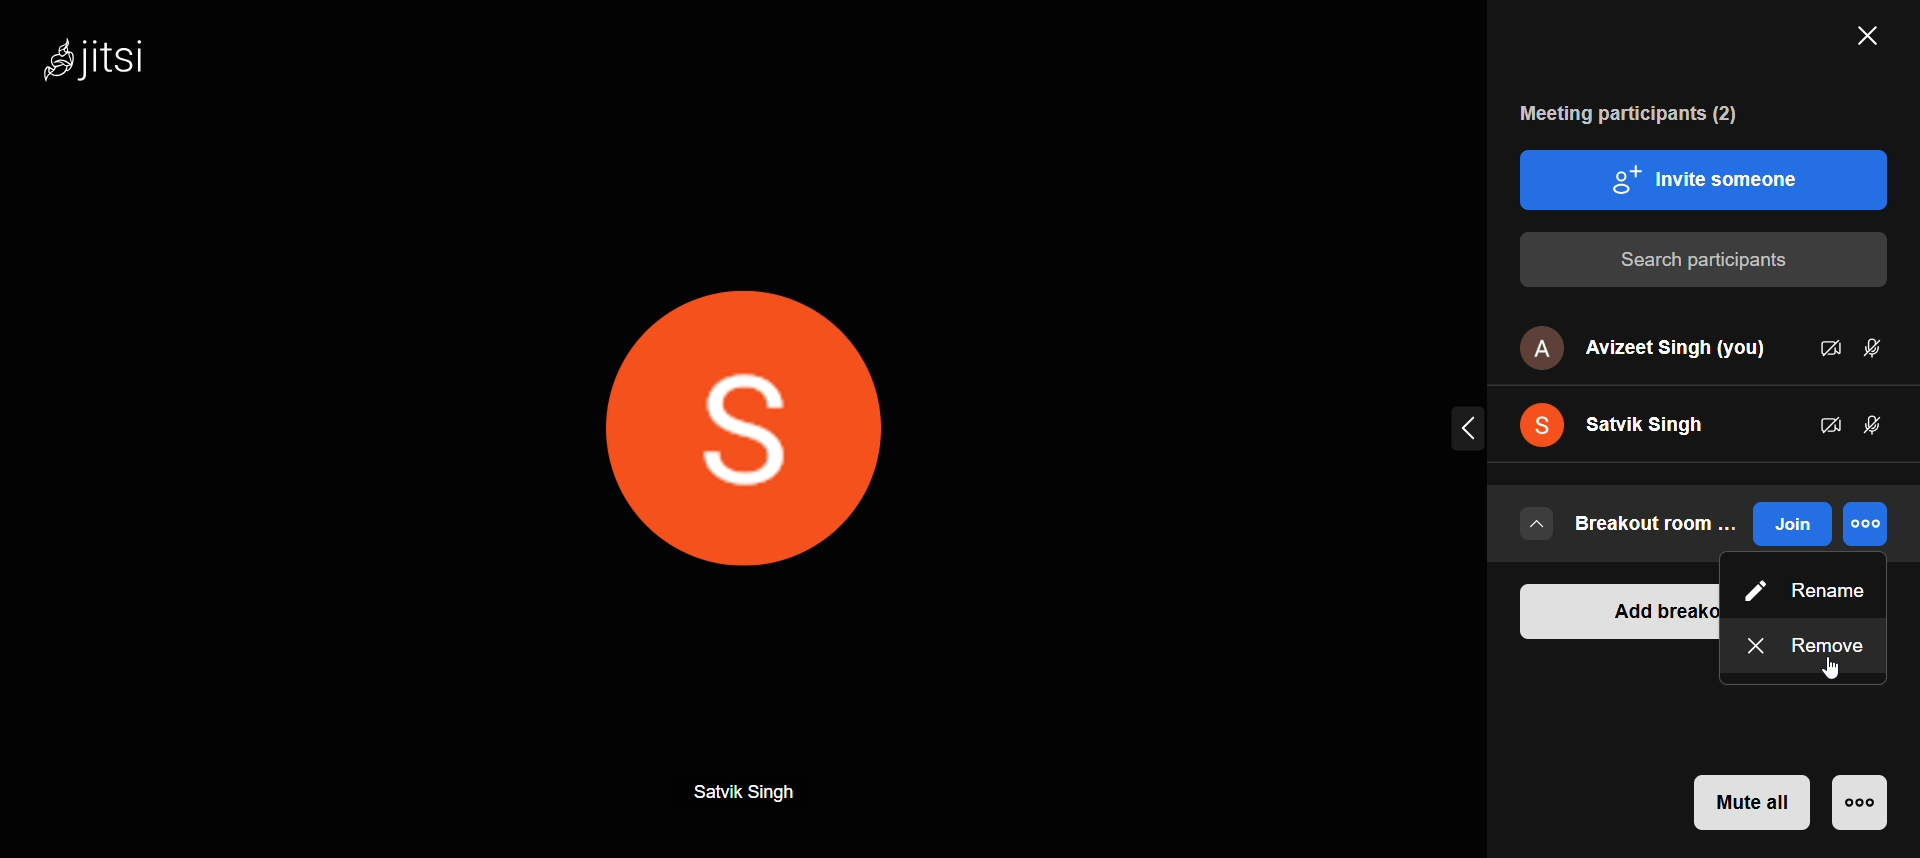  Describe the element at coordinates (1805, 645) in the screenshot. I see `remove` at that location.